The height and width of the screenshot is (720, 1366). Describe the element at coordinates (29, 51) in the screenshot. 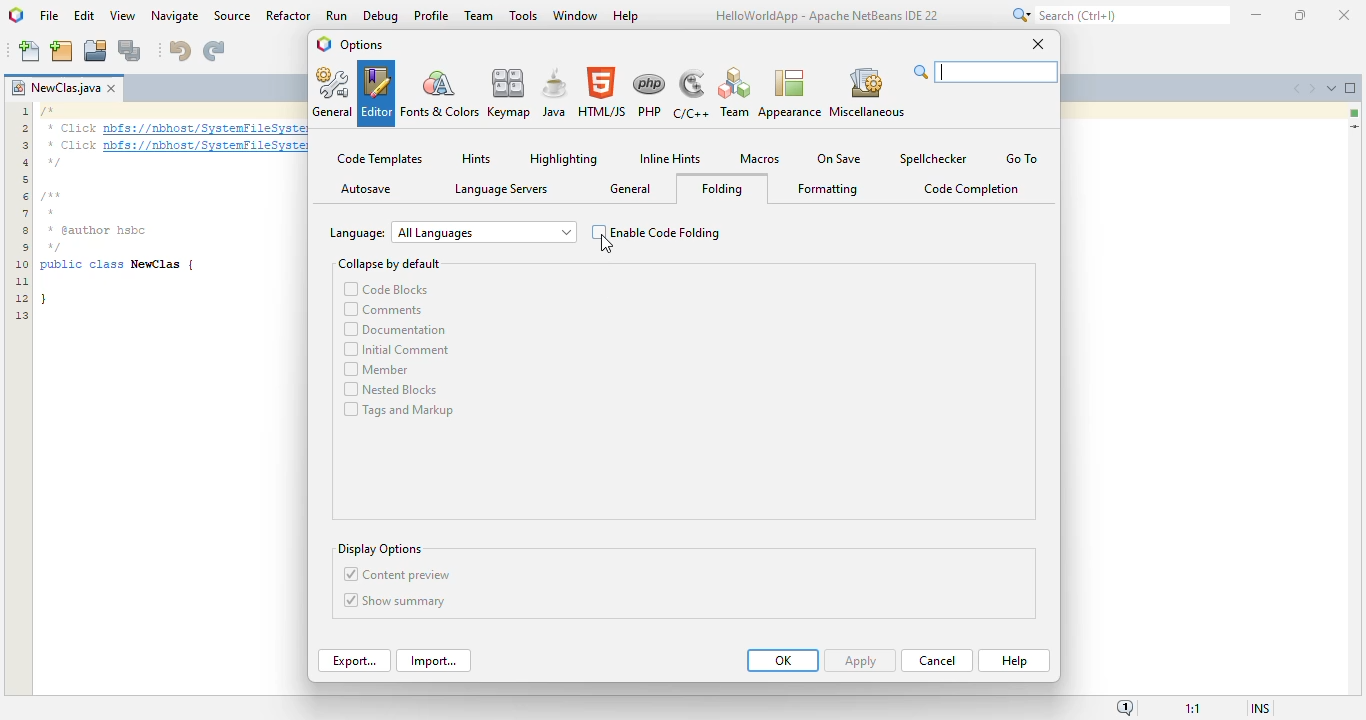

I see `new file` at that location.